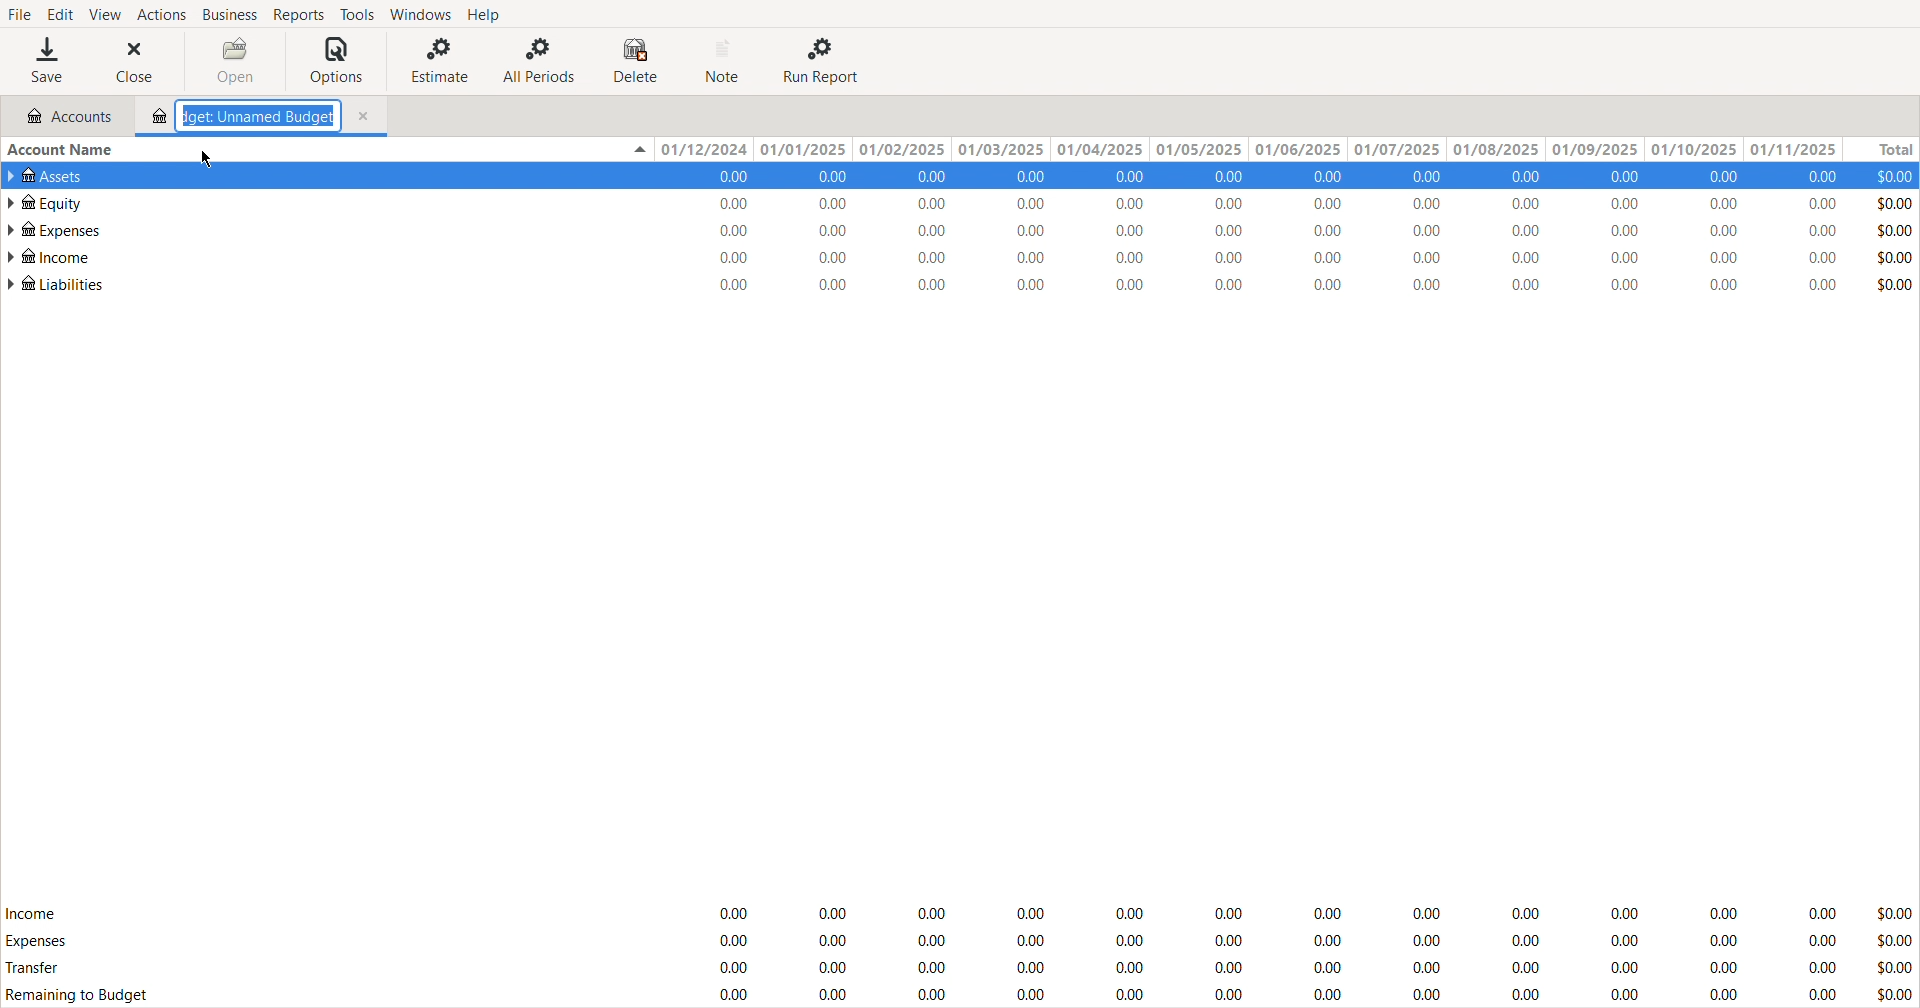  Describe the element at coordinates (62, 114) in the screenshot. I see `Accounts` at that location.